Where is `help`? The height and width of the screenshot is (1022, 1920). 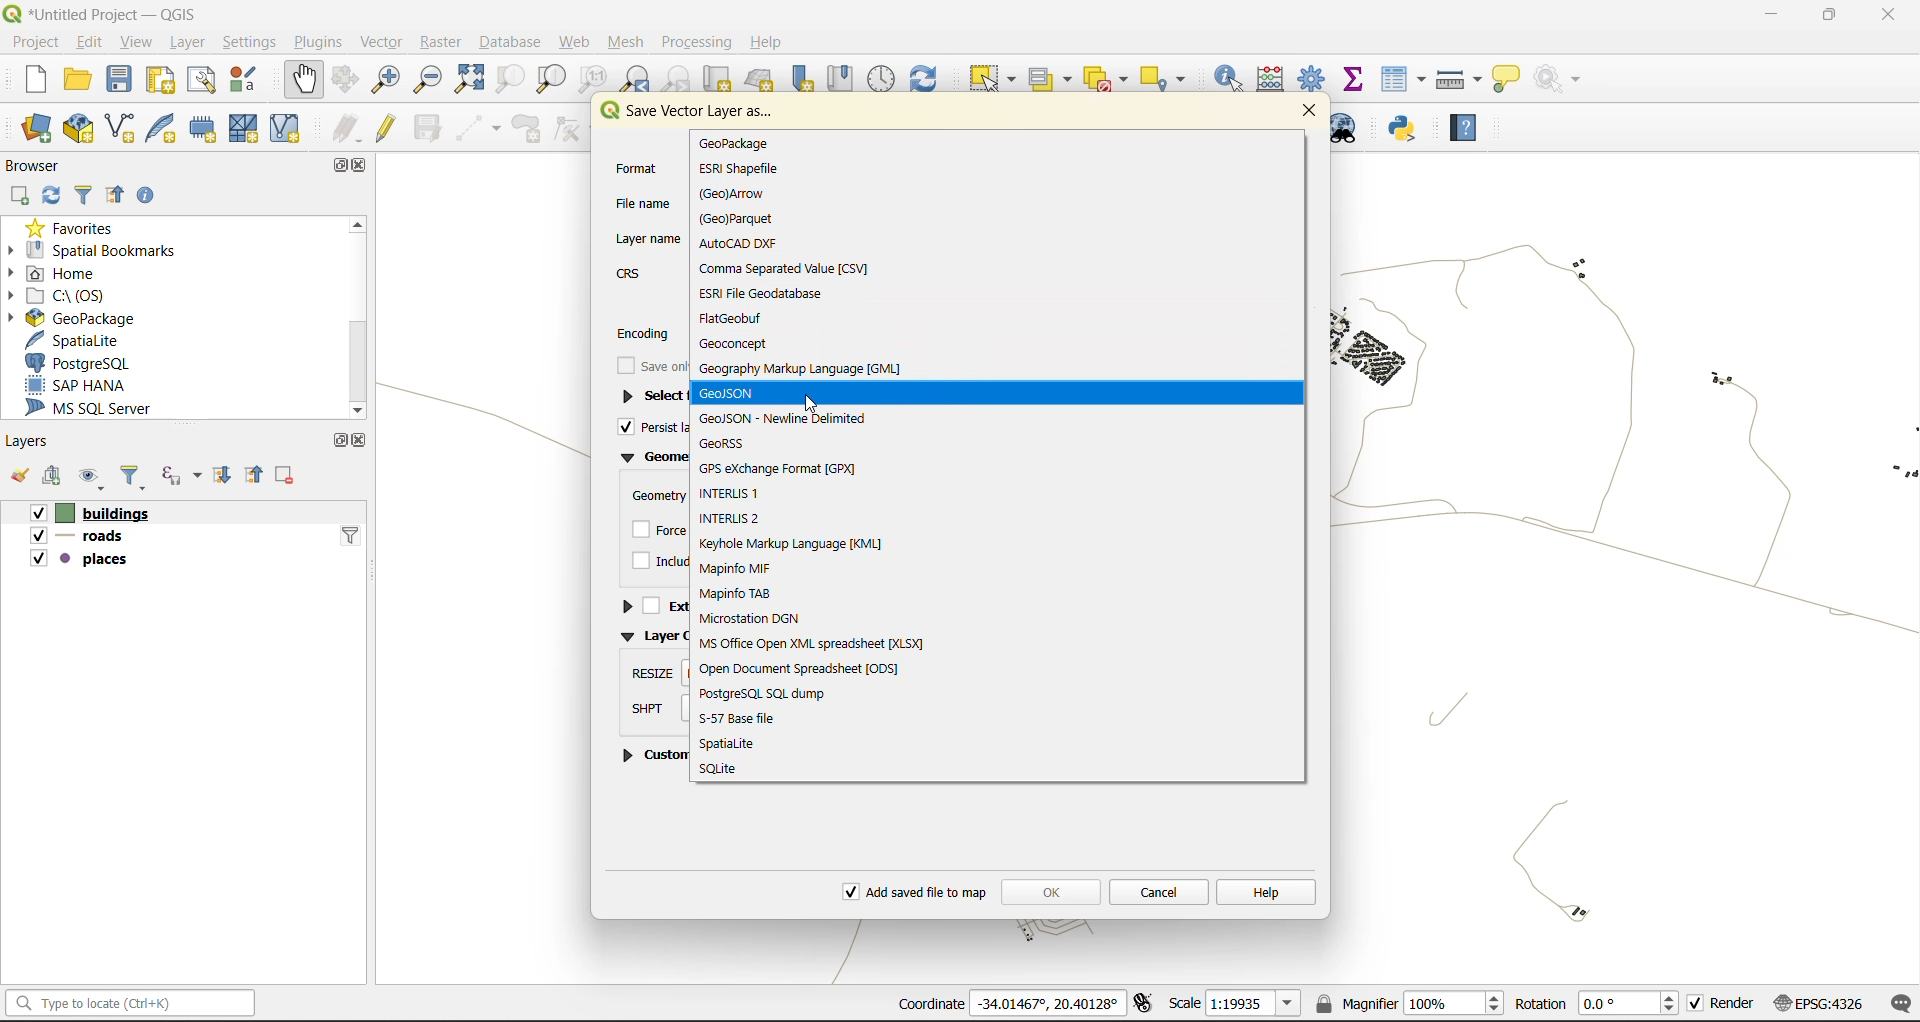 help is located at coordinates (766, 40).